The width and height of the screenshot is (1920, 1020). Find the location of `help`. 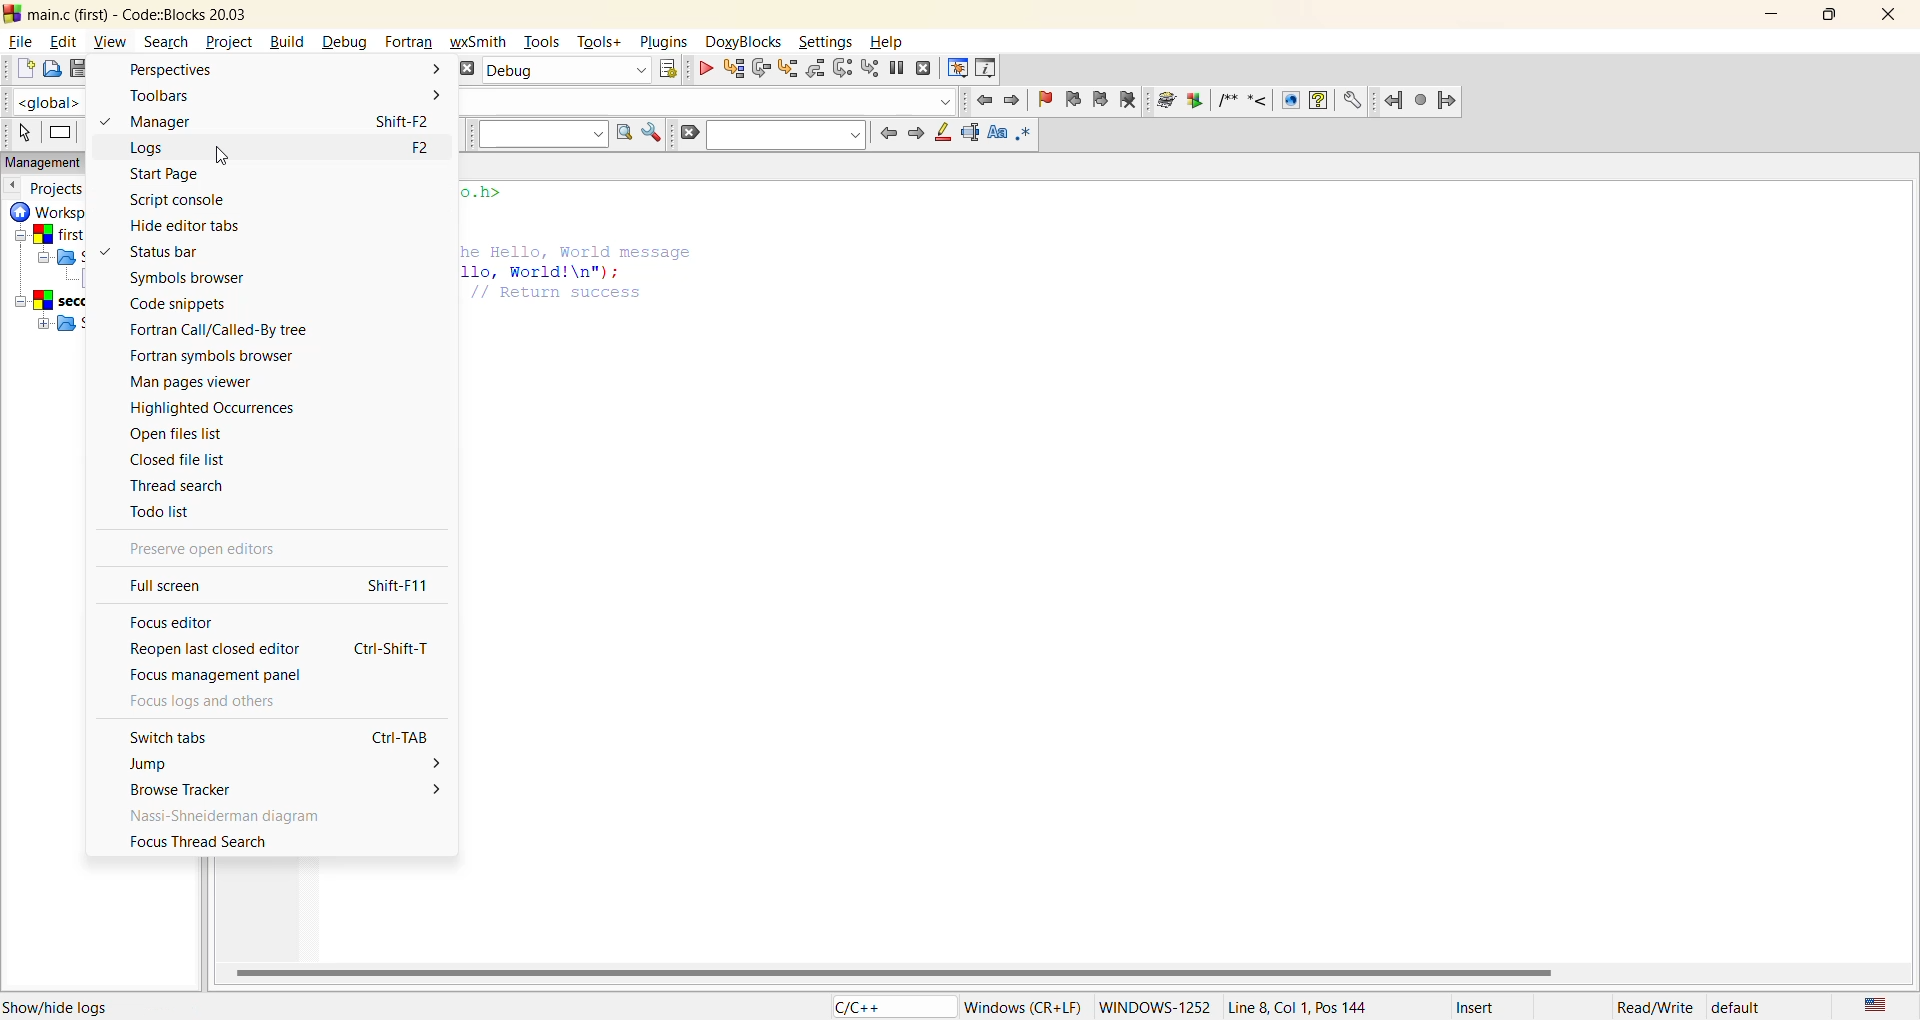

help is located at coordinates (1319, 100).